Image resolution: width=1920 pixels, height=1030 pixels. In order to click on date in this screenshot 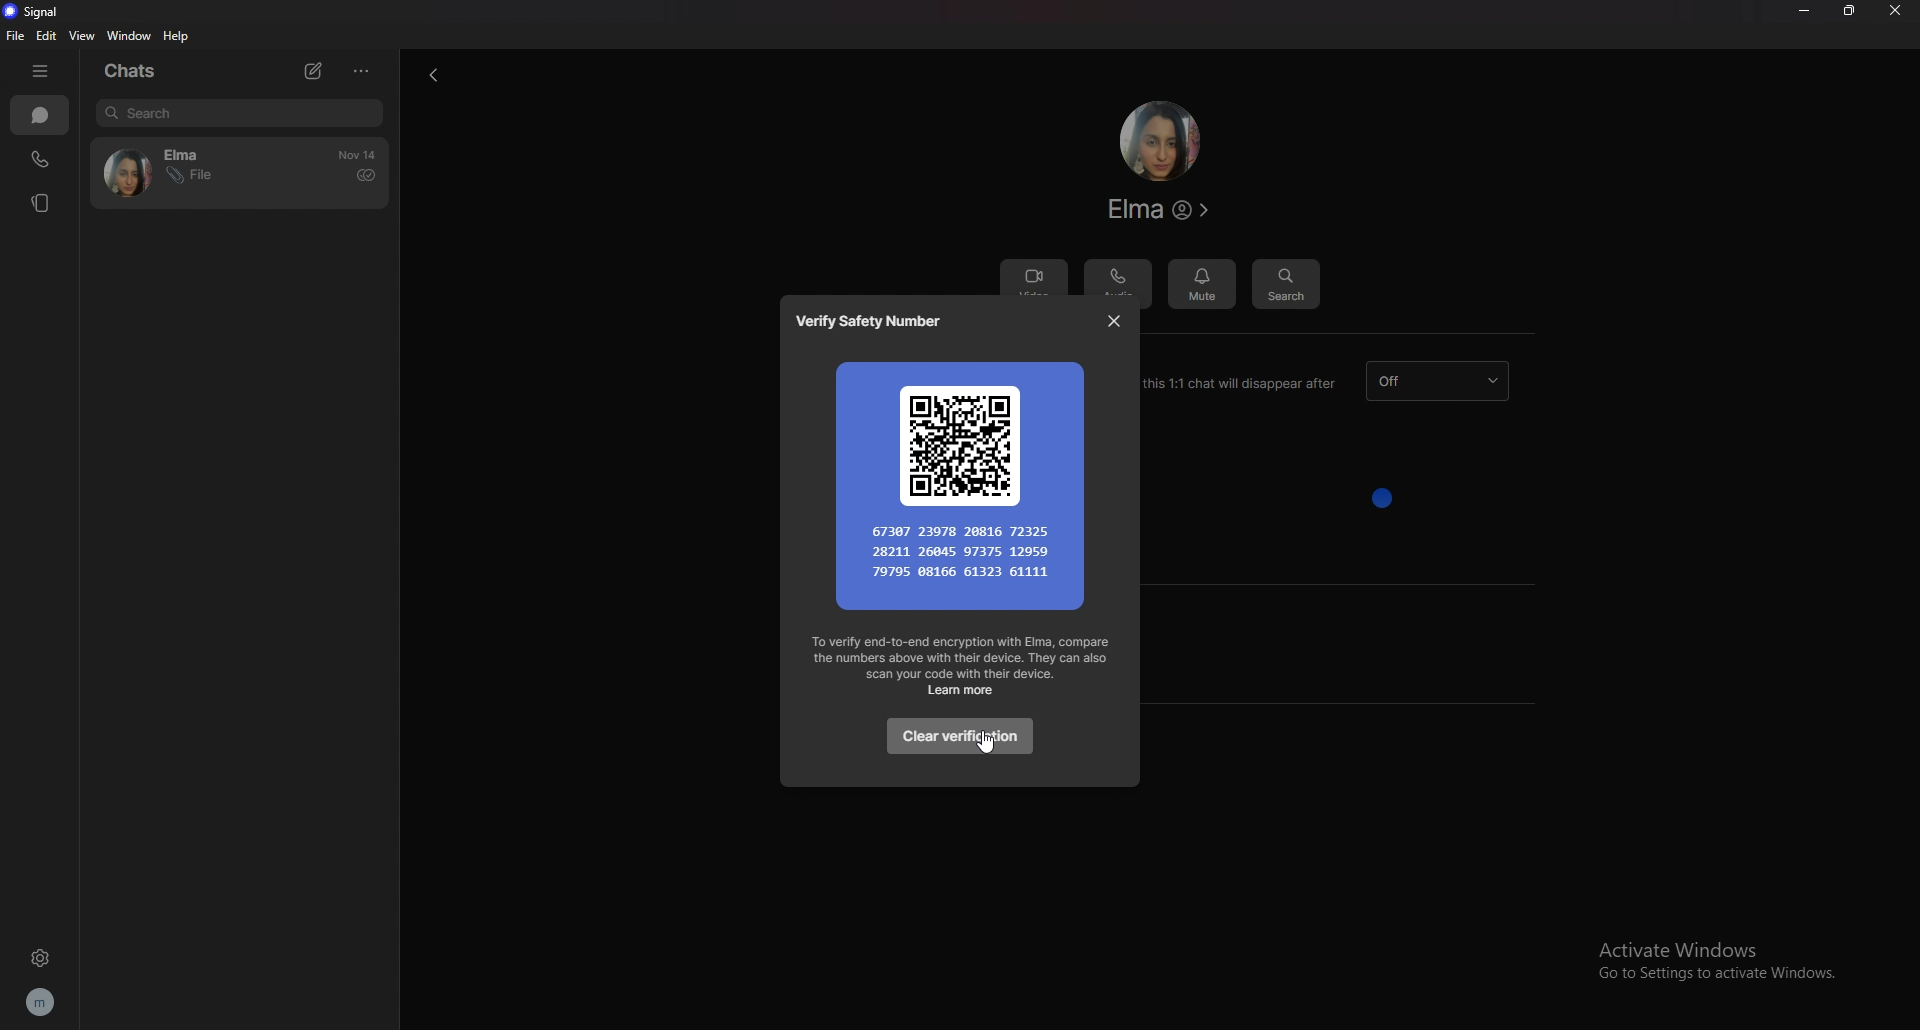, I will do `click(359, 155)`.